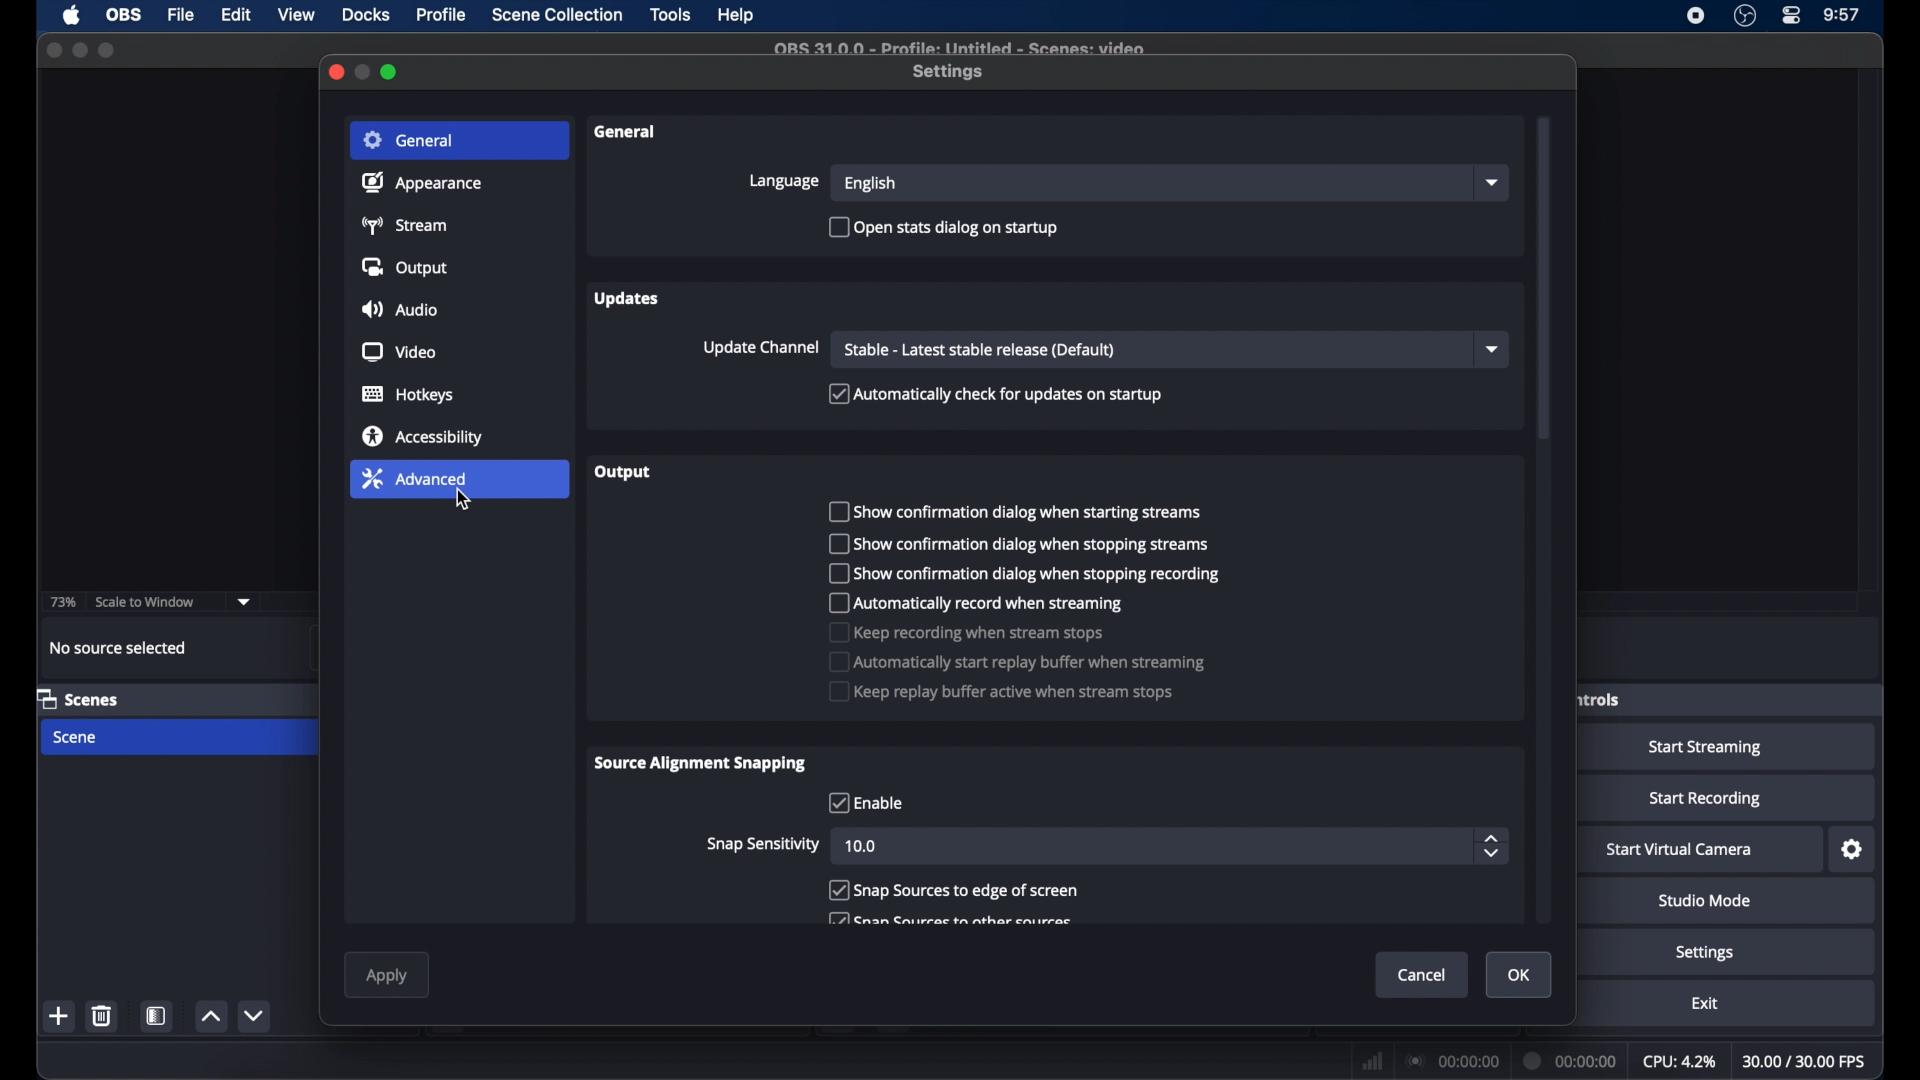  What do you see at coordinates (1601, 699) in the screenshot?
I see `obscure label` at bounding box center [1601, 699].